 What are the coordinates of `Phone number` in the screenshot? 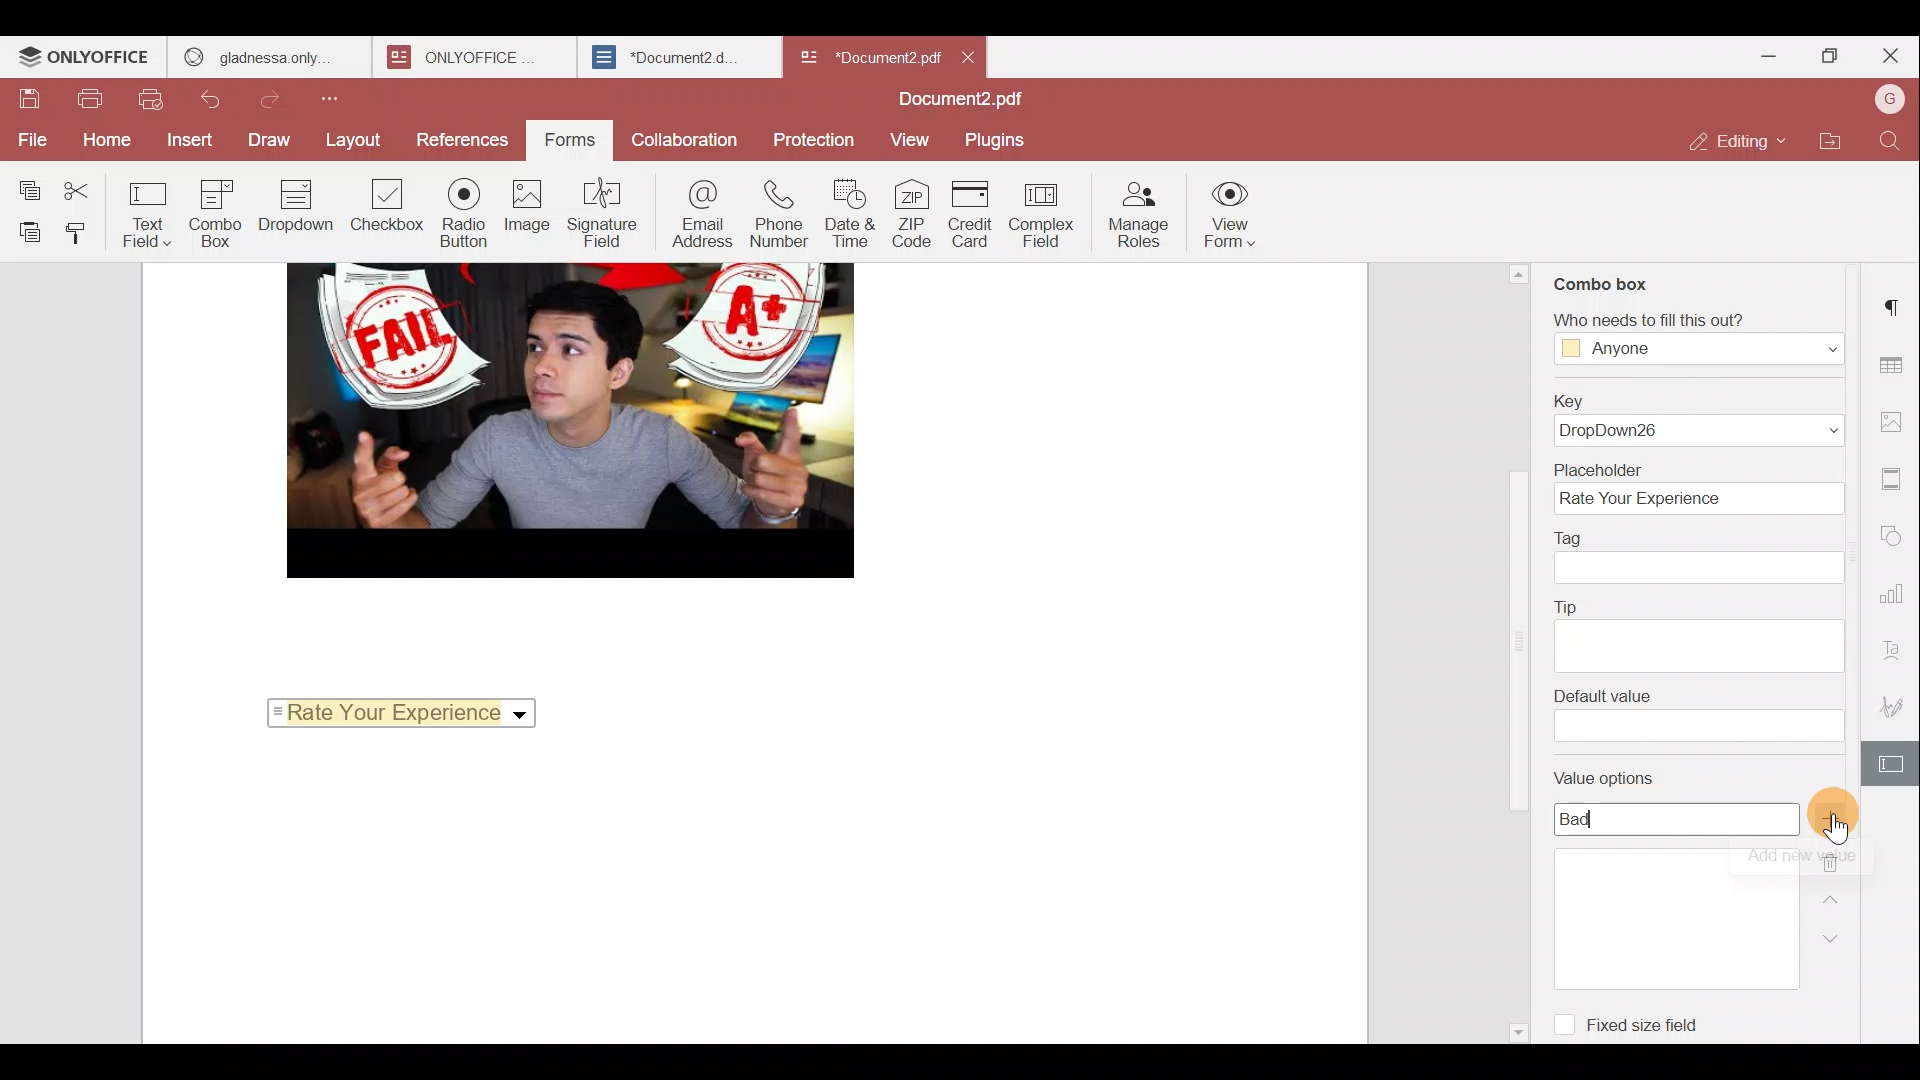 It's located at (780, 216).